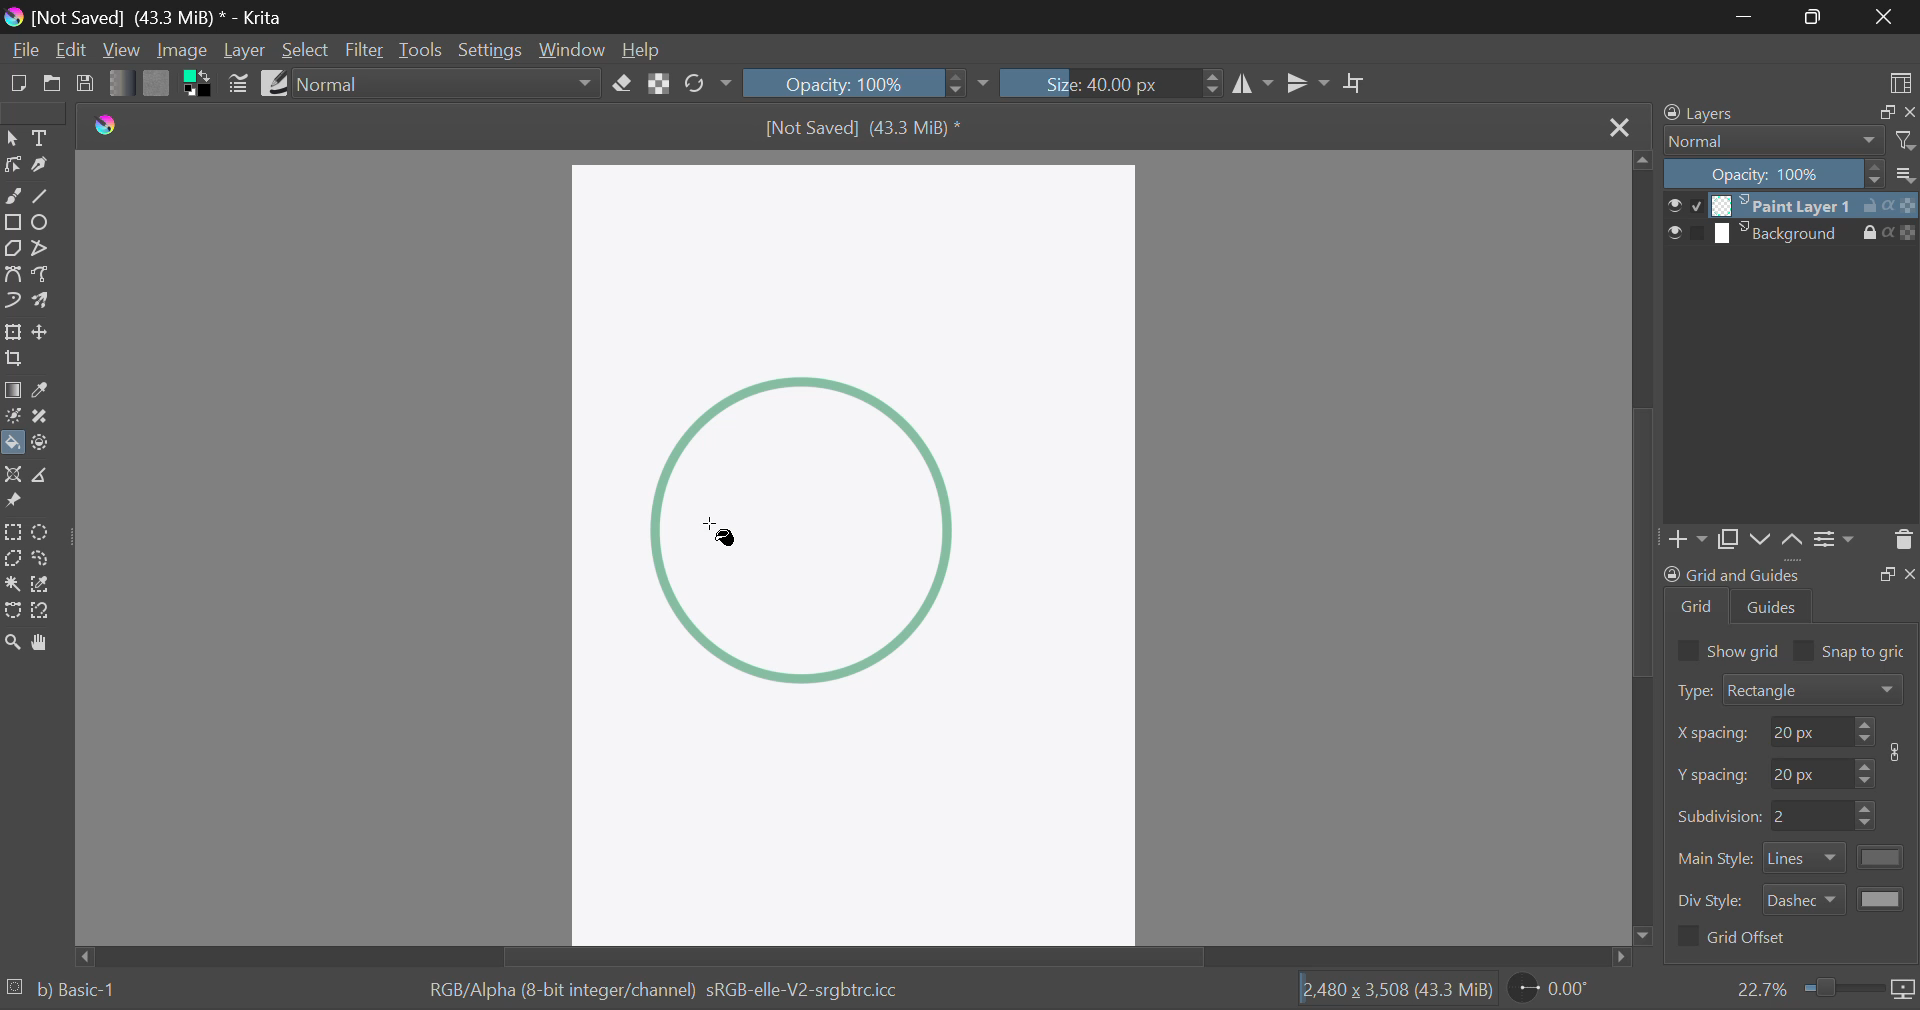  What do you see at coordinates (1642, 170) in the screenshot?
I see `move up` at bounding box center [1642, 170].